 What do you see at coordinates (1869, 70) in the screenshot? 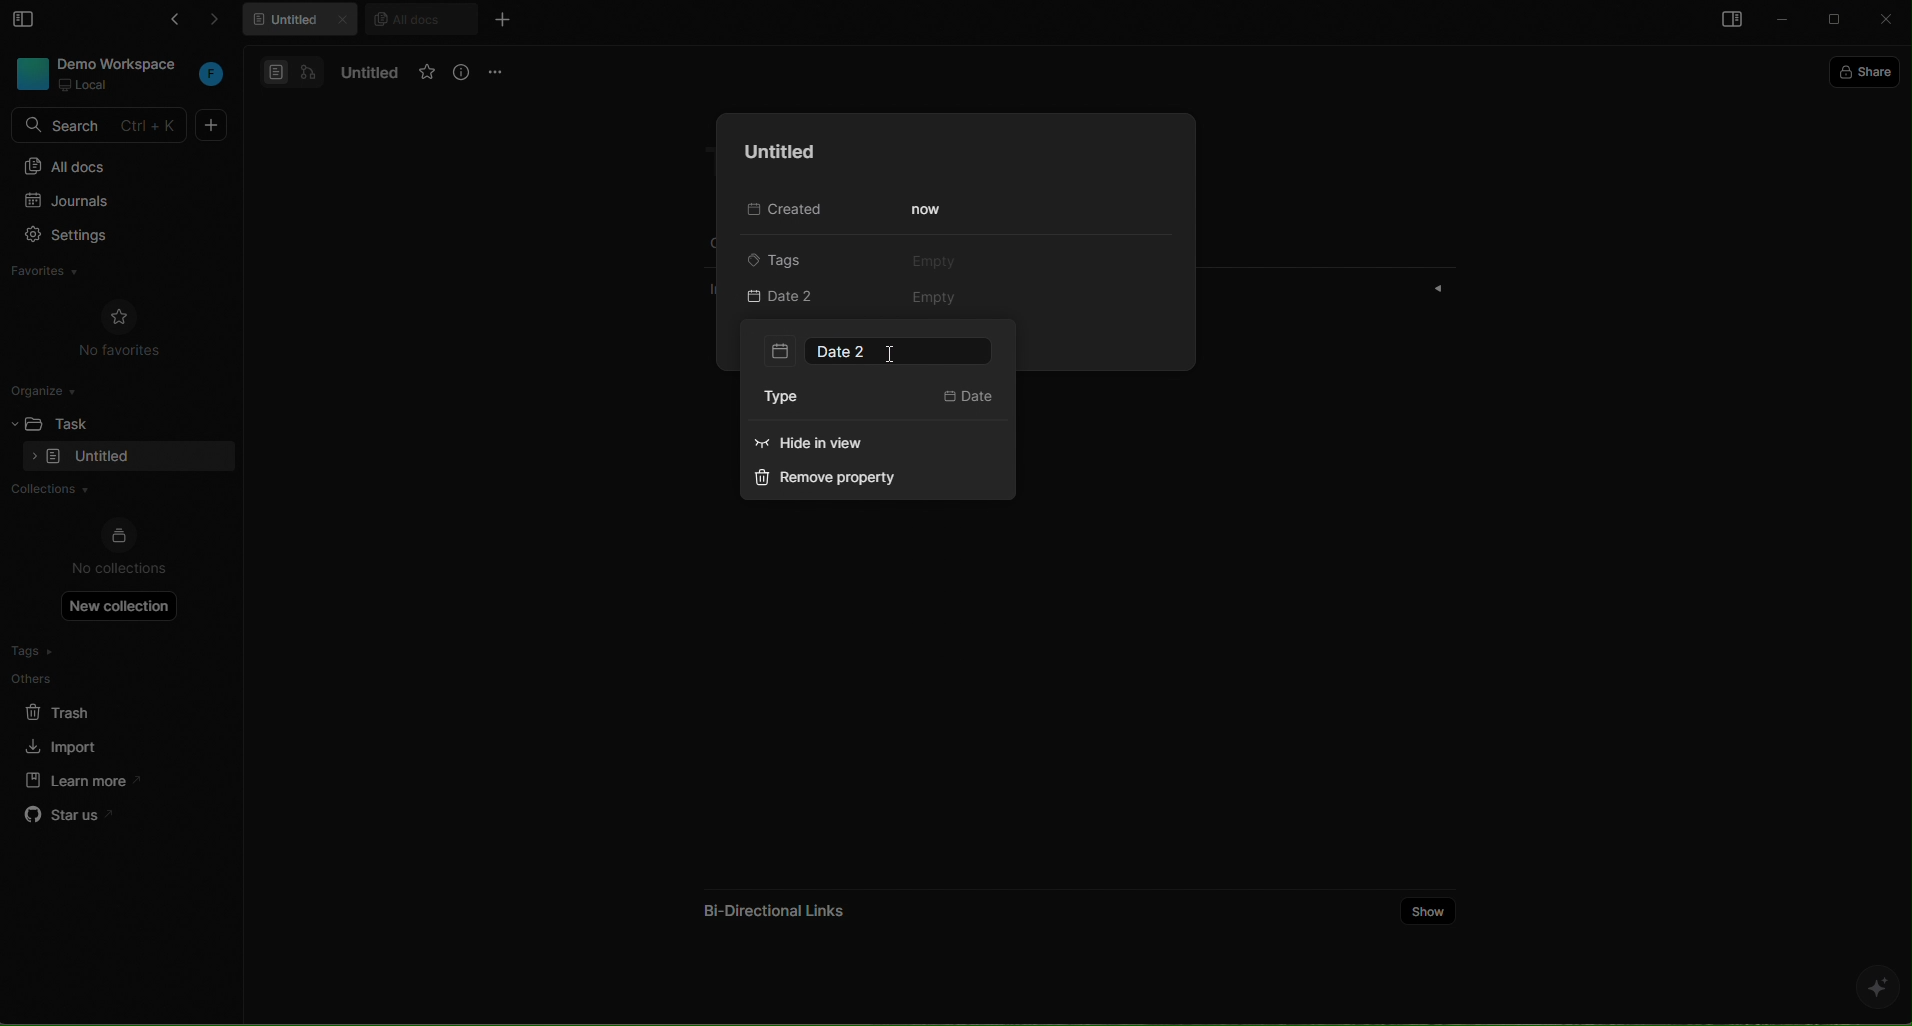
I see `share` at bounding box center [1869, 70].